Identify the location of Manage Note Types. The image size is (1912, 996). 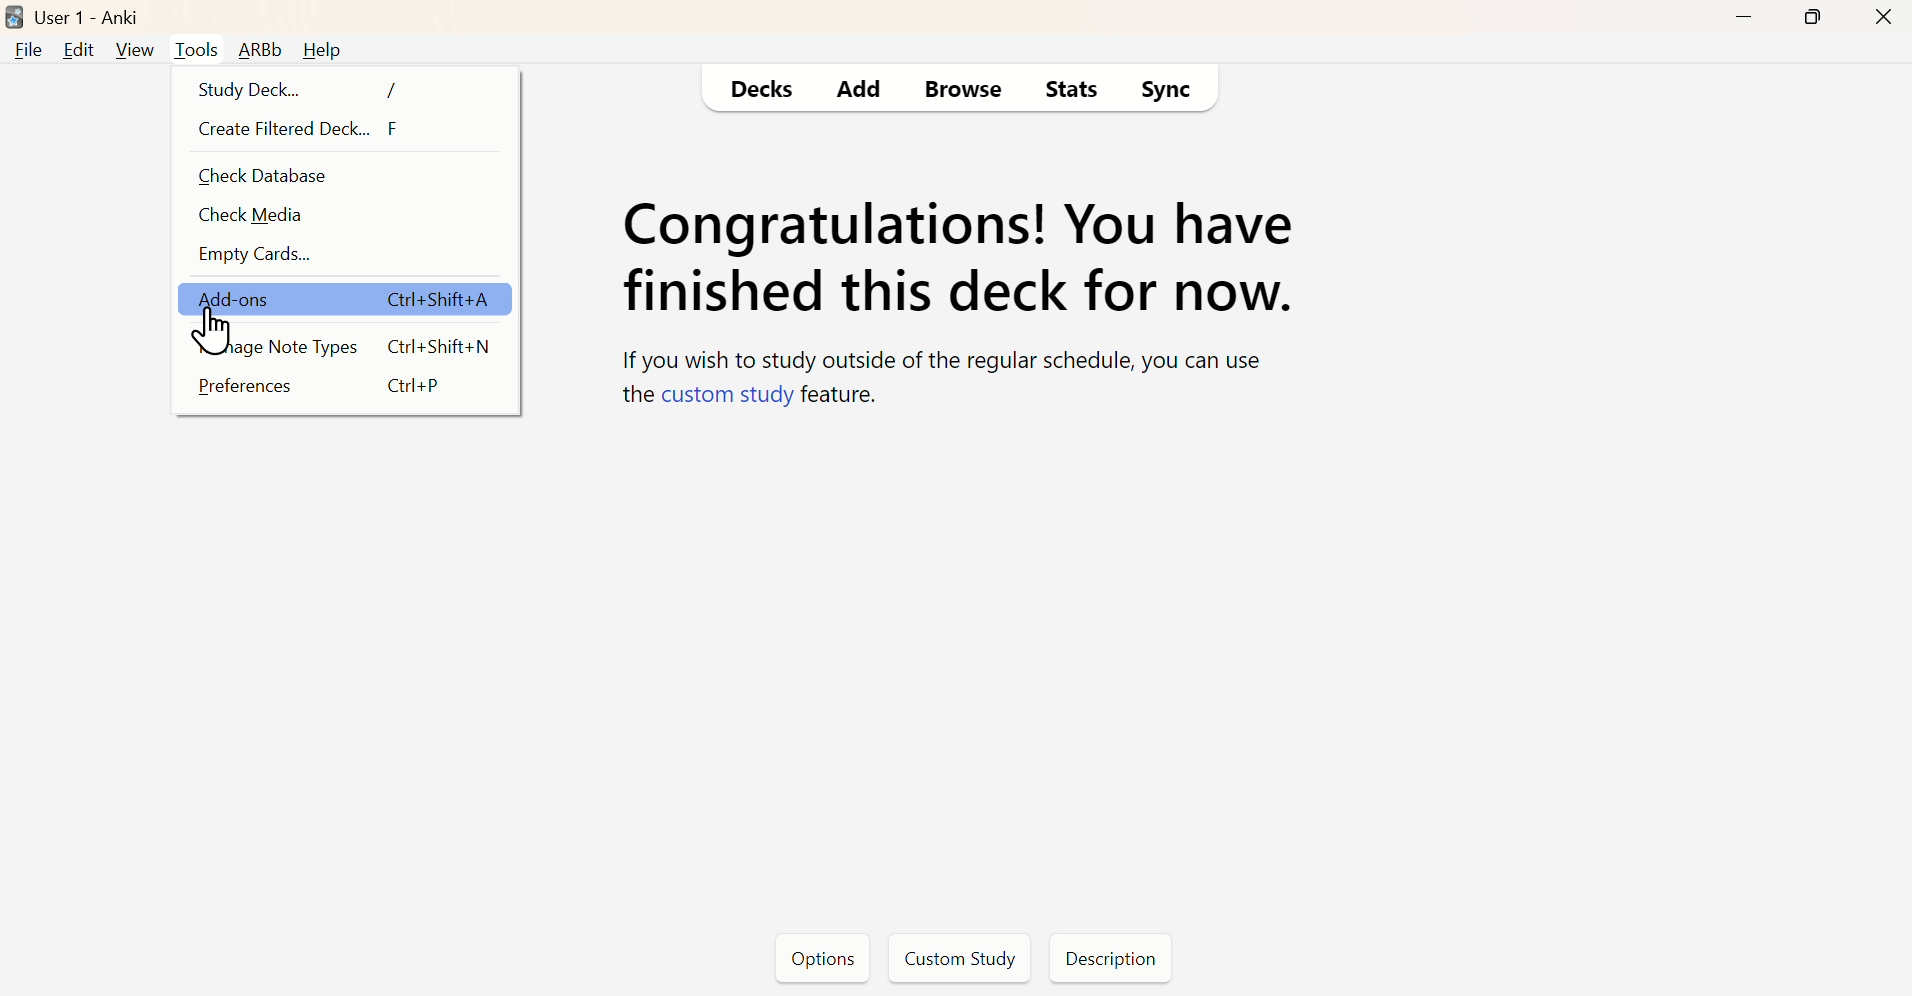
(394, 342).